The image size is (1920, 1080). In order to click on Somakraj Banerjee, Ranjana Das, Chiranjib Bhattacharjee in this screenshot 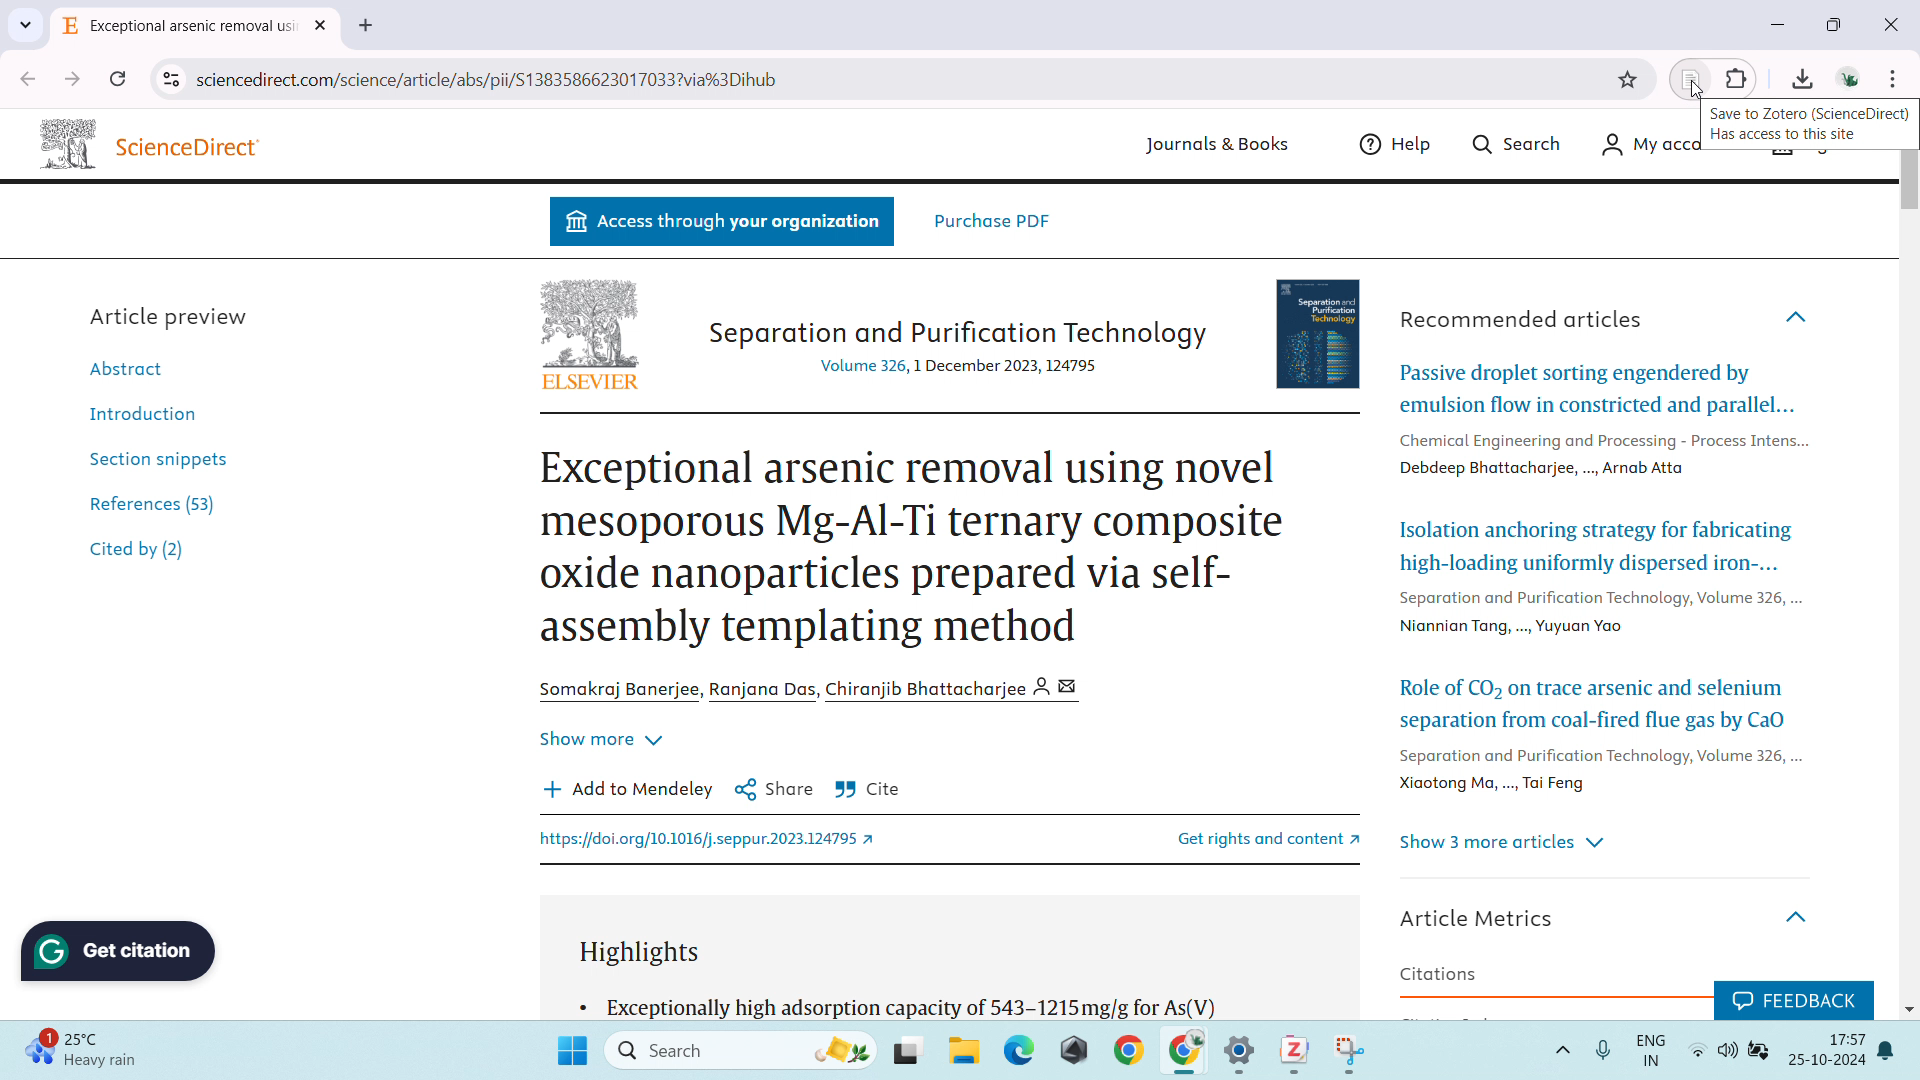, I will do `click(817, 689)`.